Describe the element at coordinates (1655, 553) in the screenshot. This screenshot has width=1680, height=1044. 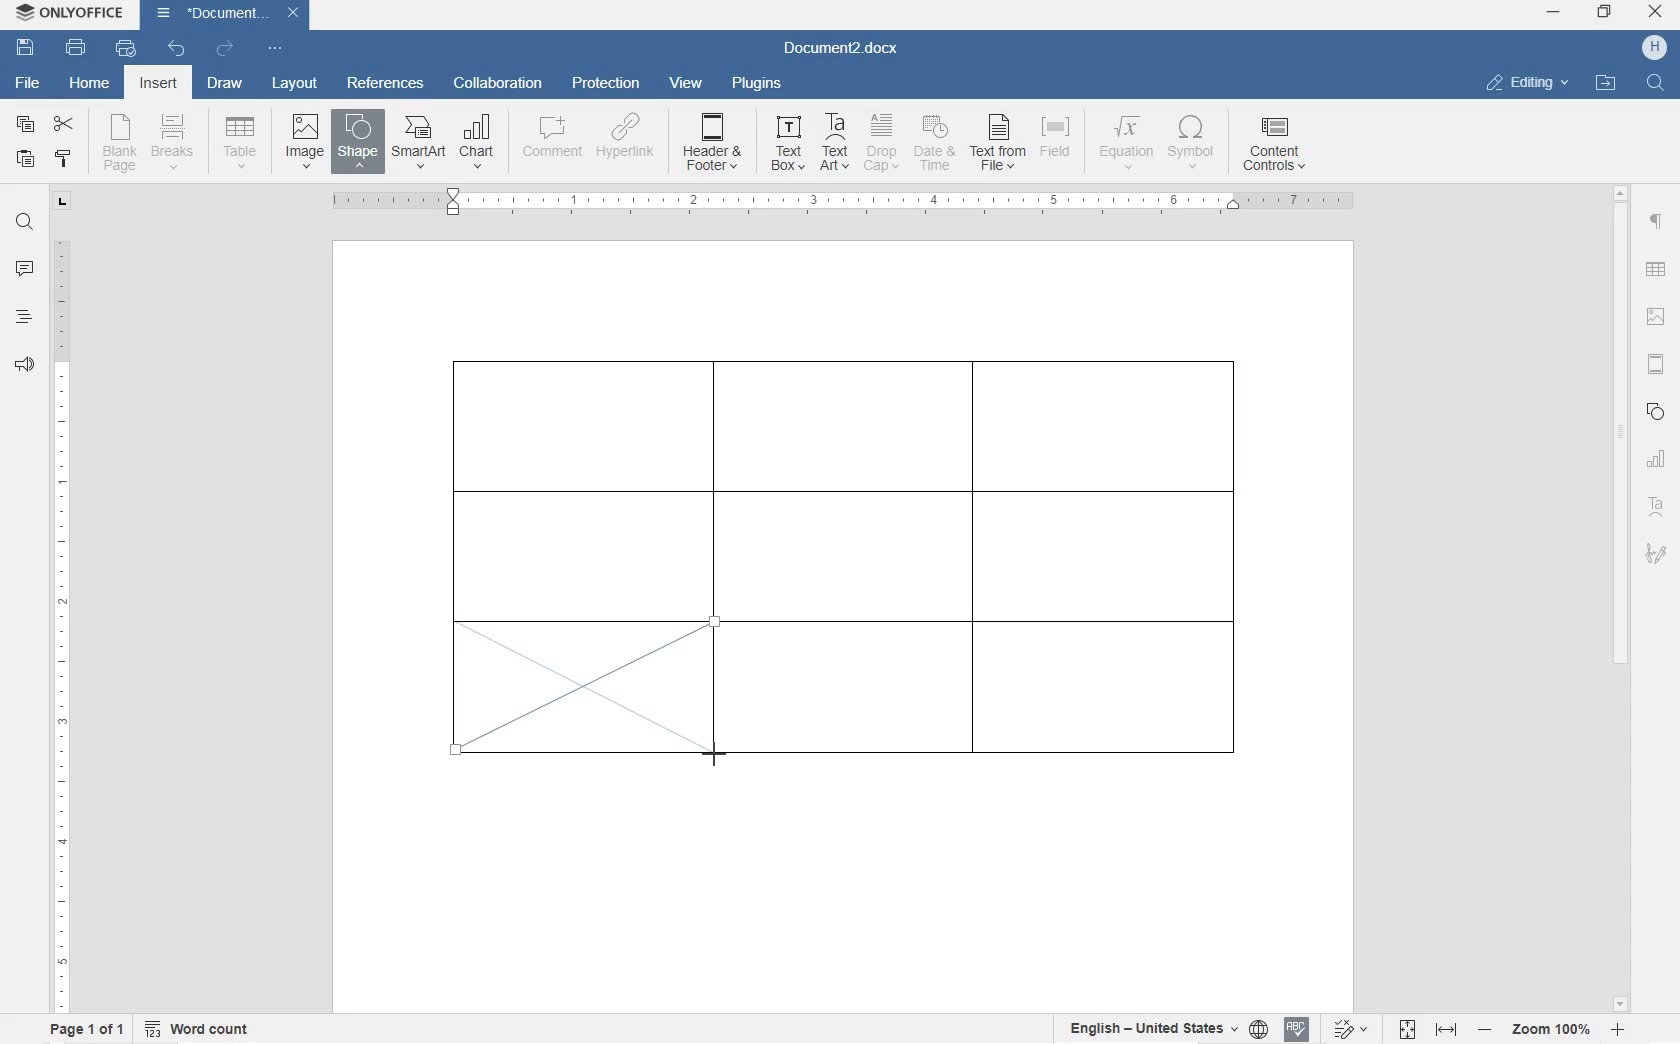
I see `signature` at that location.